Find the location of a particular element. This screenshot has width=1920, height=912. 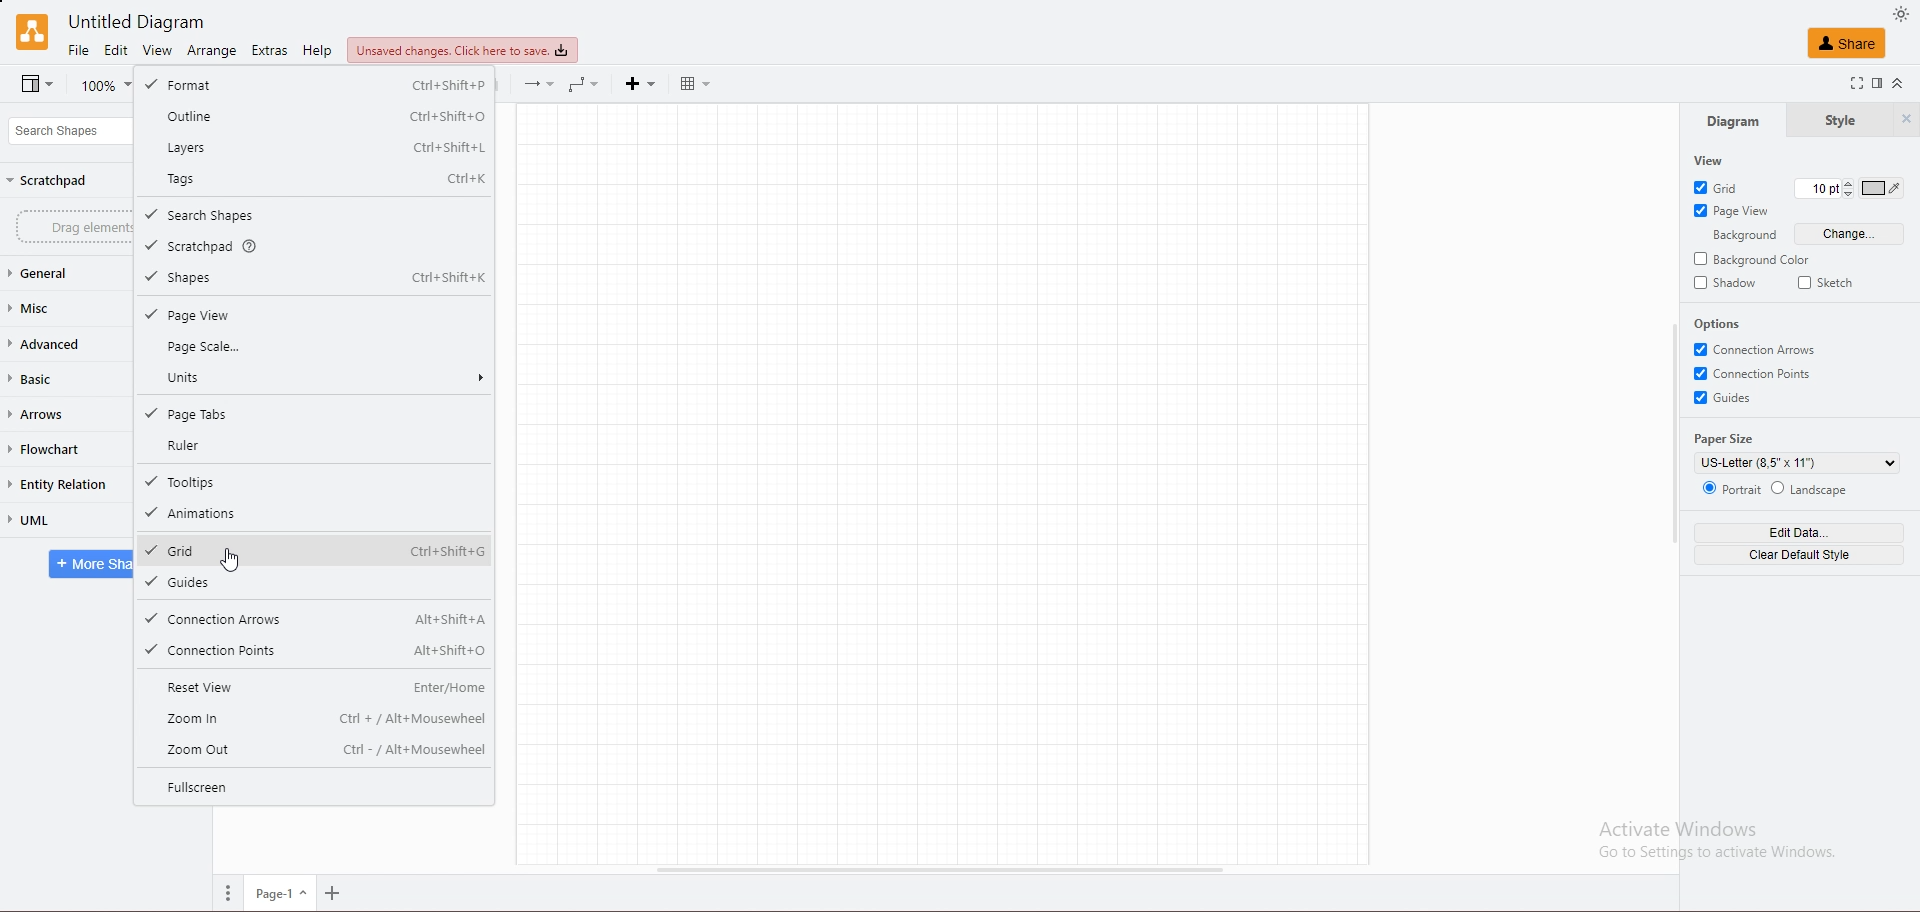

misc is located at coordinates (59, 308).